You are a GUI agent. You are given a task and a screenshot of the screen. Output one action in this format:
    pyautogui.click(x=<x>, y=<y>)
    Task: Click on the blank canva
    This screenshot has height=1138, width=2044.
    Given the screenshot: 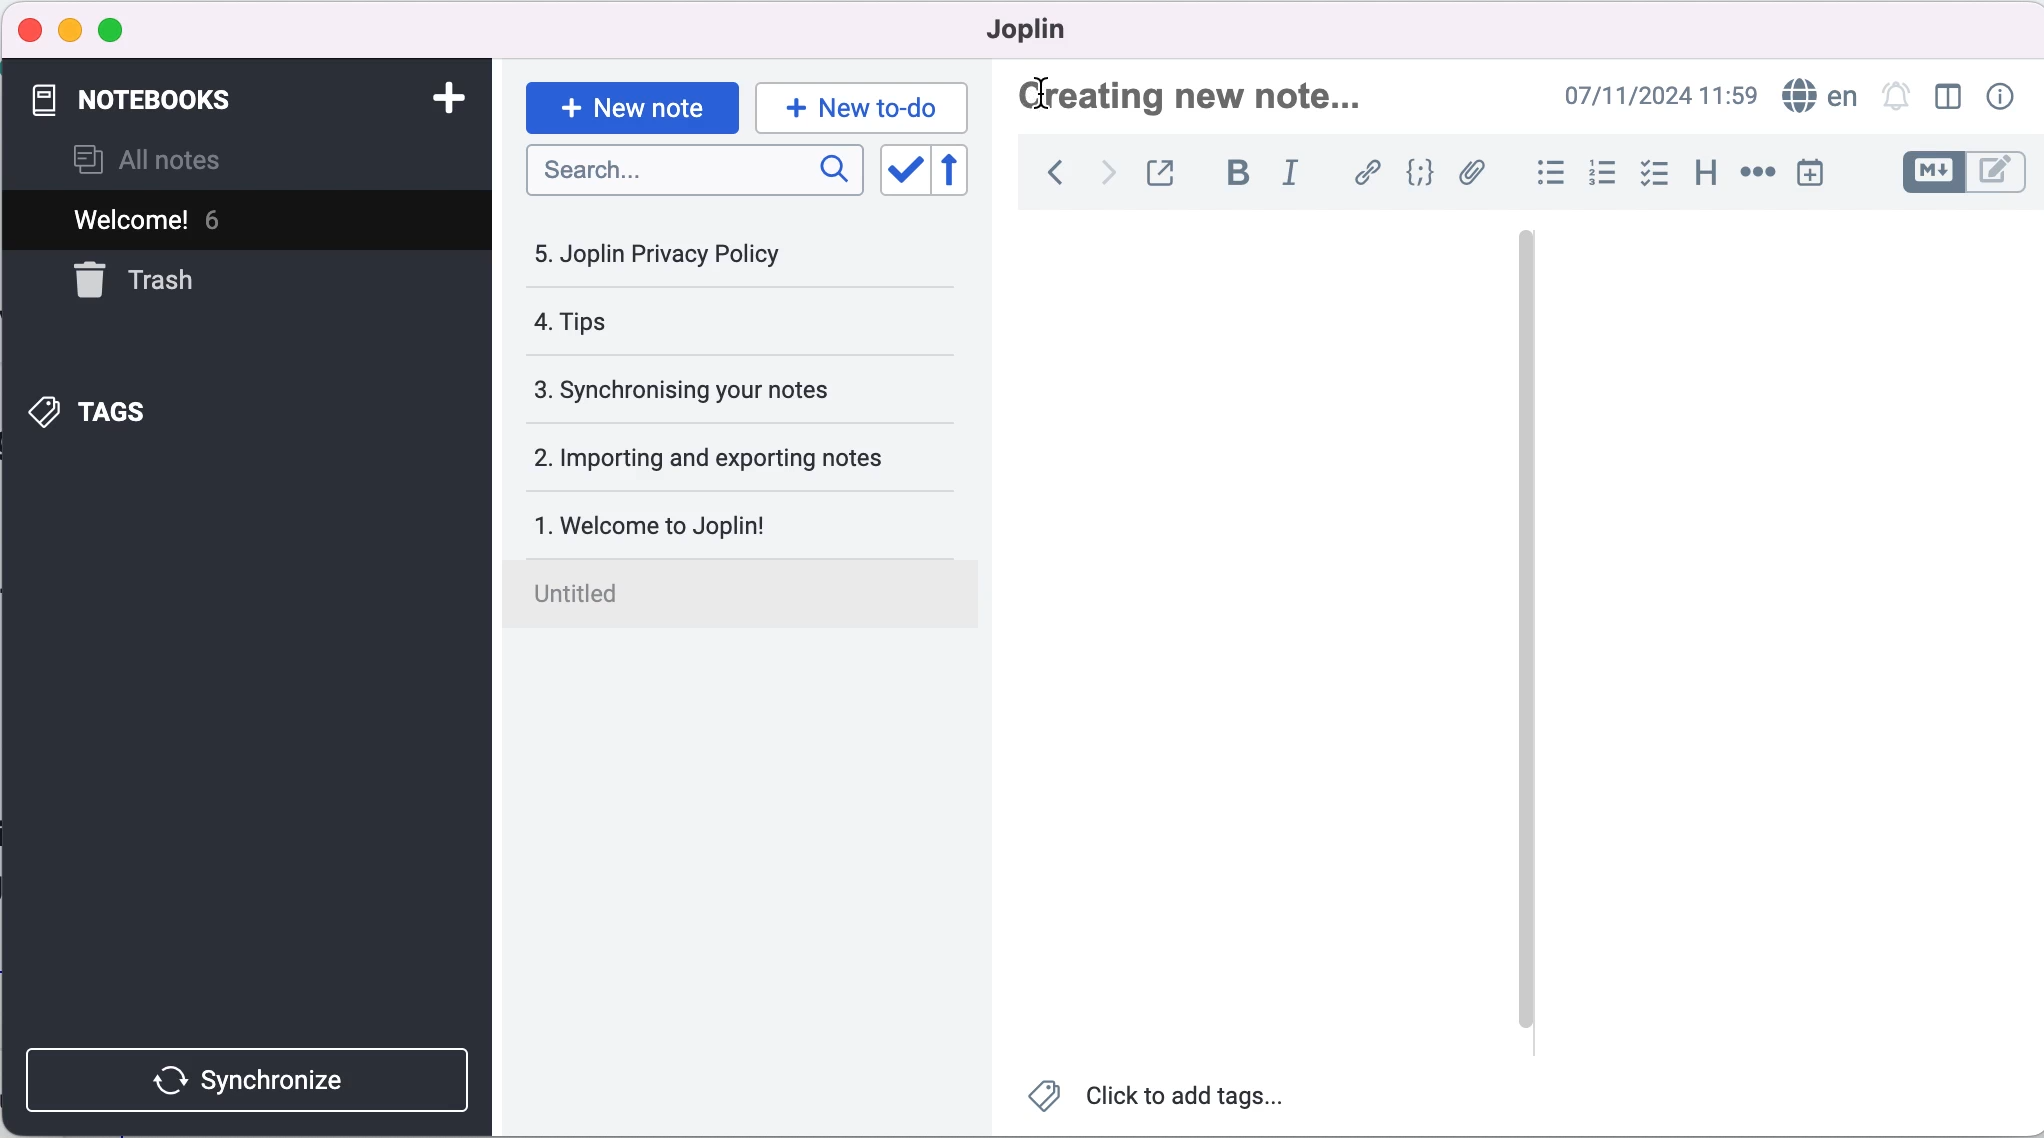 What is the action you would take?
    pyautogui.click(x=1749, y=628)
    